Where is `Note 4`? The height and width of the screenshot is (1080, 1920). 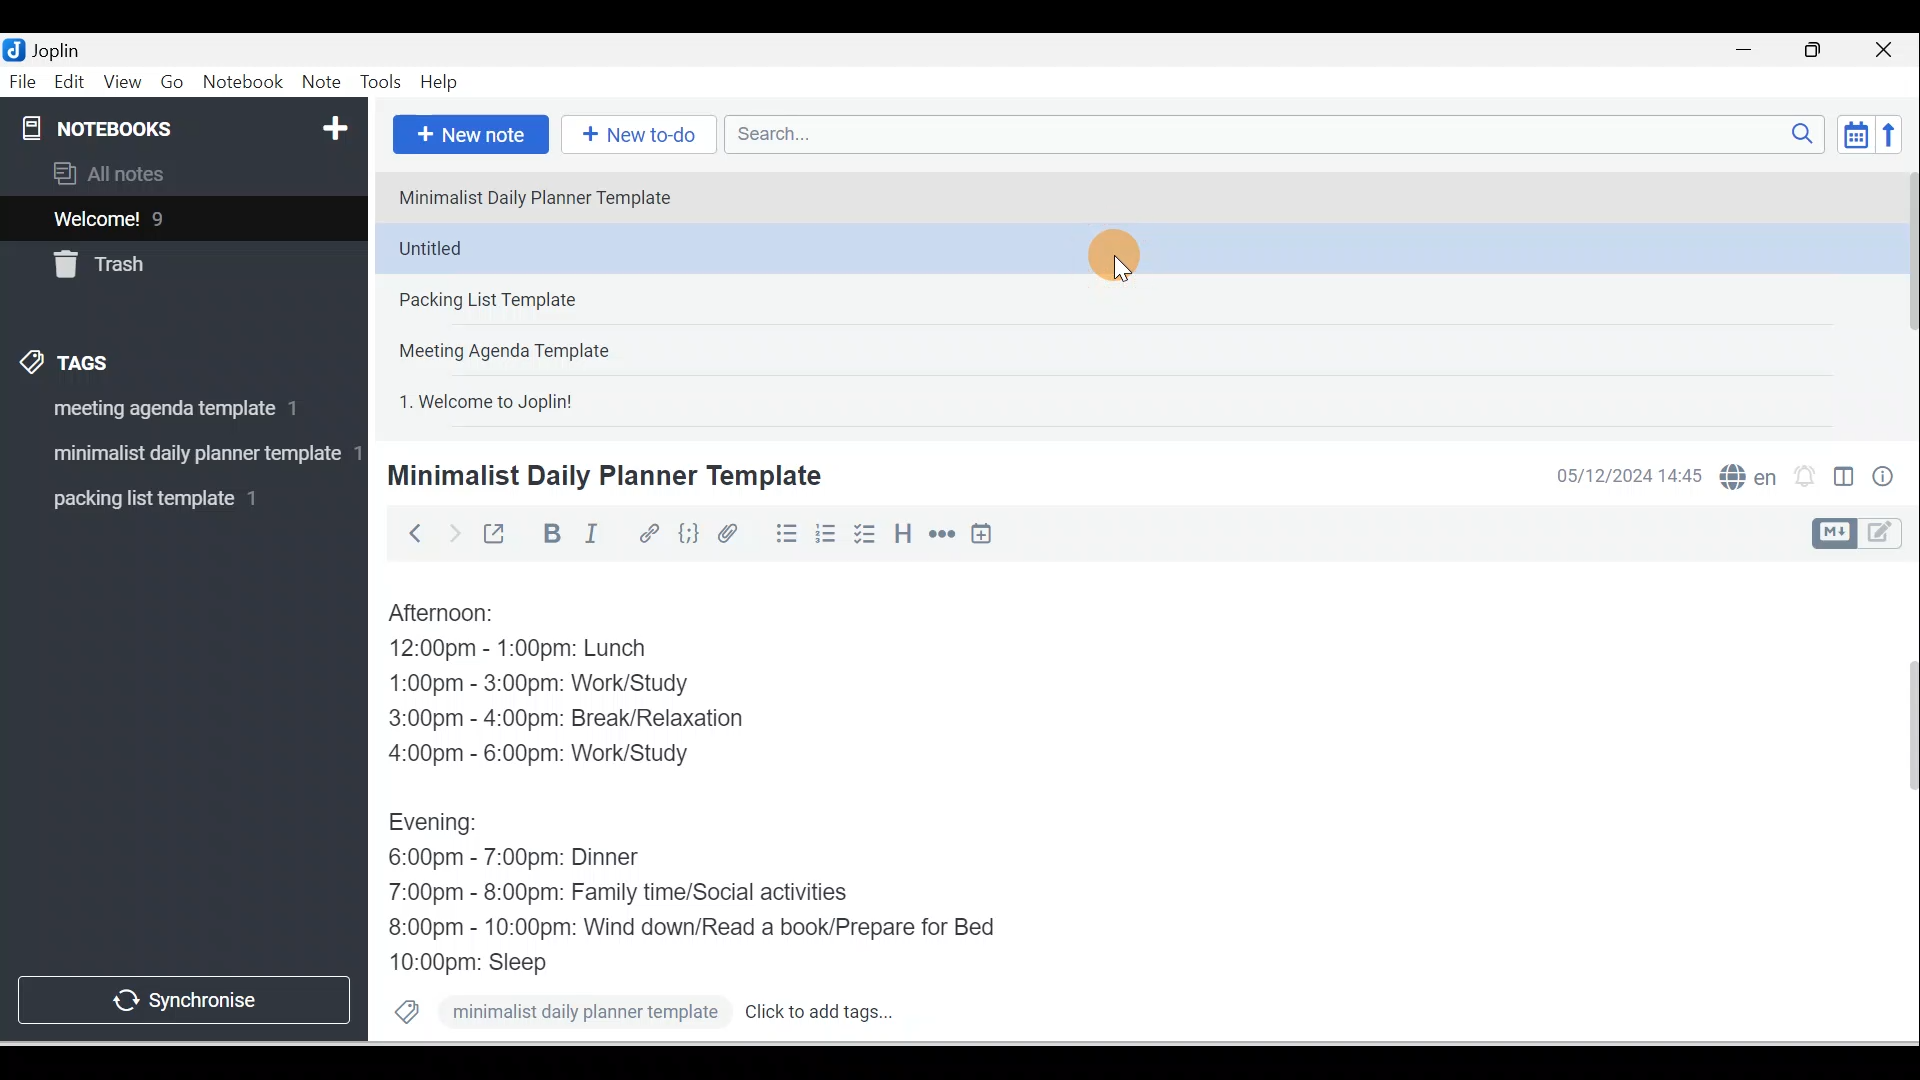 Note 4 is located at coordinates (532, 346).